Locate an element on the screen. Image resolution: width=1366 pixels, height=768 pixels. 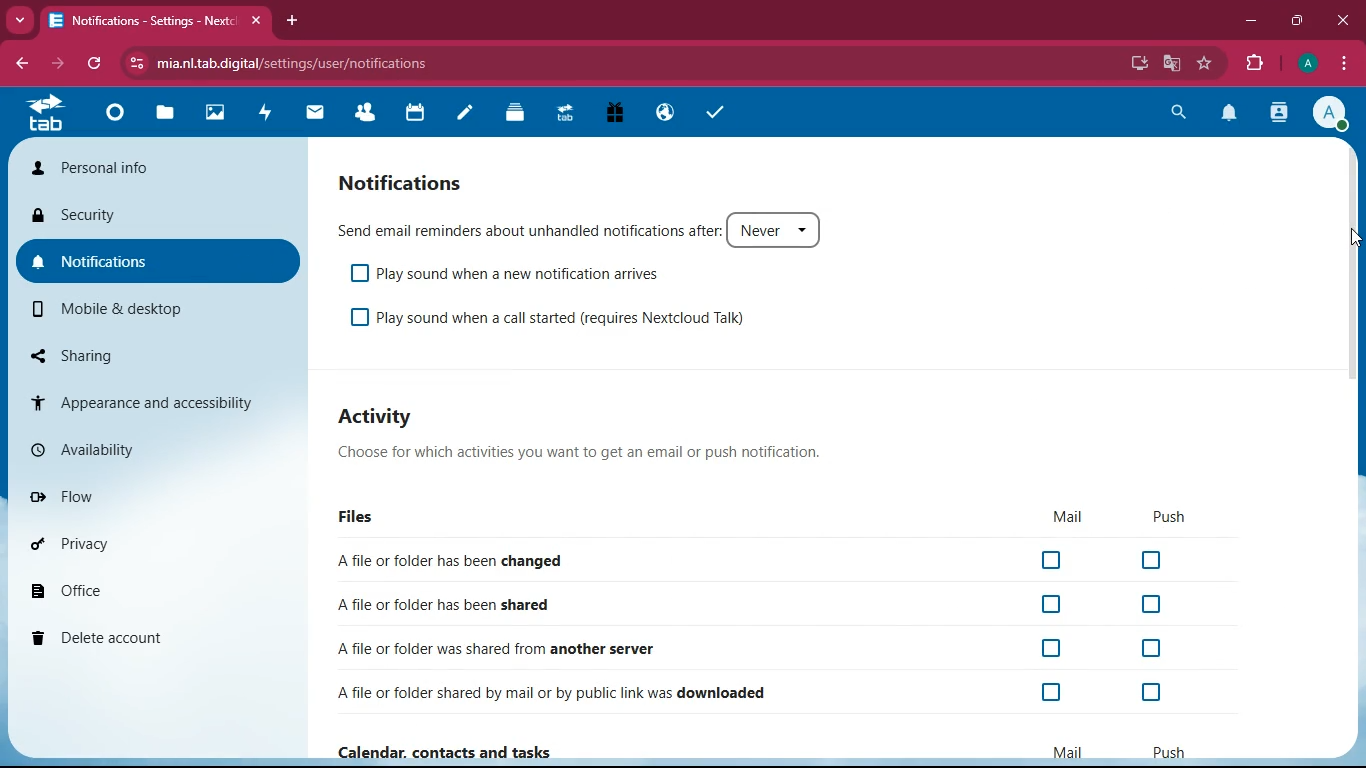
mail is located at coordinates (1070, 518).